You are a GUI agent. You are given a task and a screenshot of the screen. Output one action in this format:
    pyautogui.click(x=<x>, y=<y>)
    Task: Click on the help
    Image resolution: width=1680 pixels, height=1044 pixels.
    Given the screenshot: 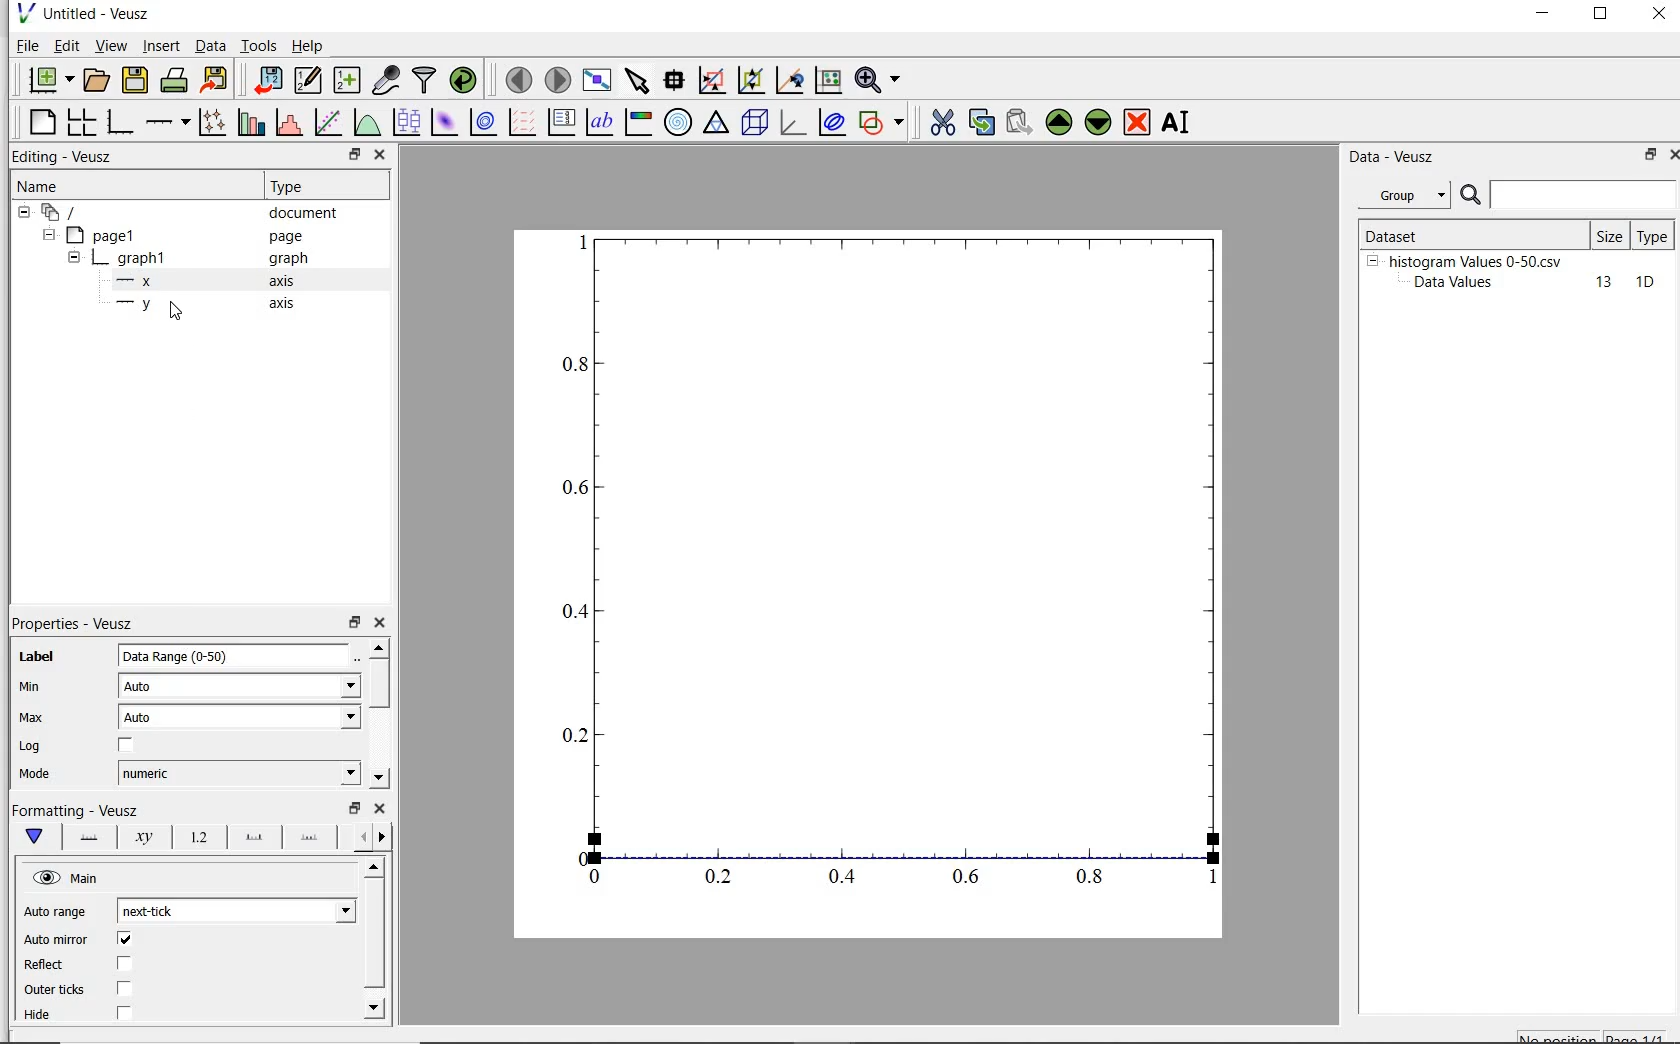 What is the action you would take?
    pyautogui.click(x=311, y=46)
    